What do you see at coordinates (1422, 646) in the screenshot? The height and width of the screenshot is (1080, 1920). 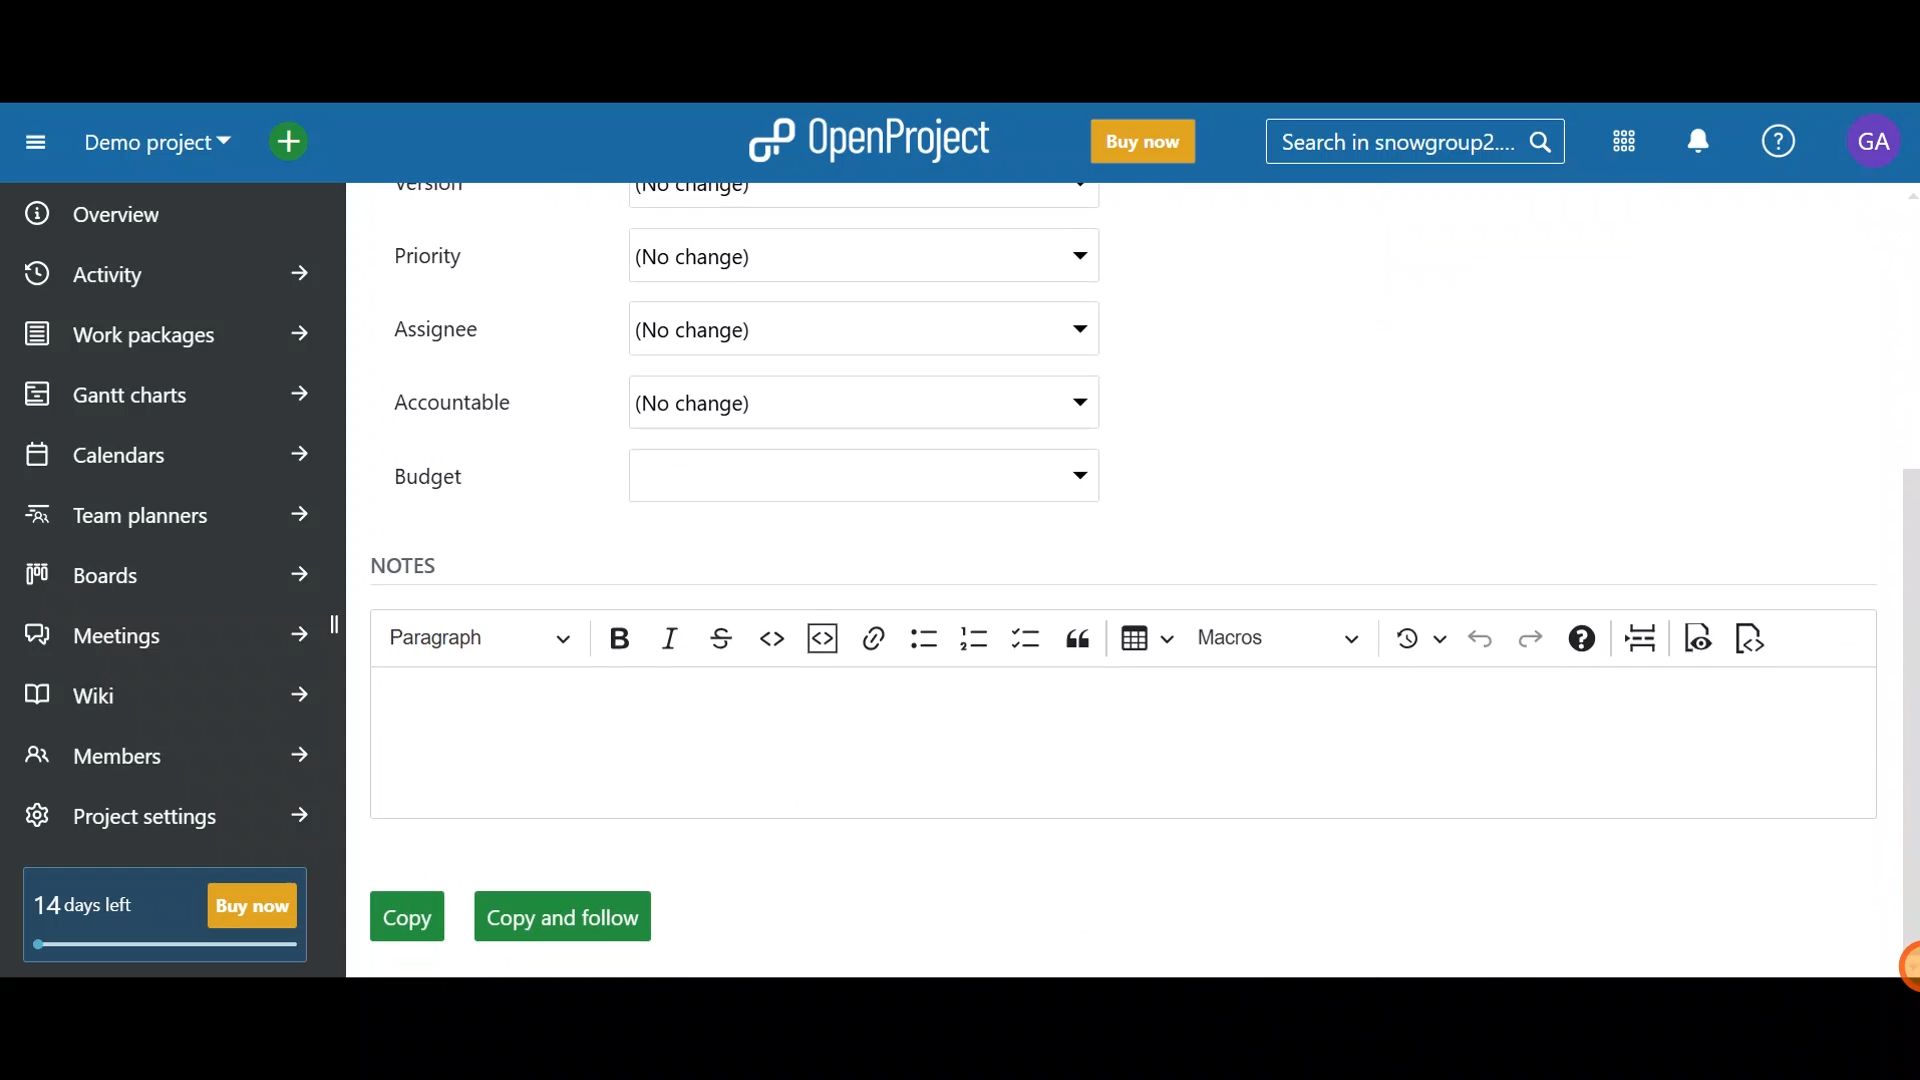 I see `Show local modifications` at bounding box center [1422, 646].